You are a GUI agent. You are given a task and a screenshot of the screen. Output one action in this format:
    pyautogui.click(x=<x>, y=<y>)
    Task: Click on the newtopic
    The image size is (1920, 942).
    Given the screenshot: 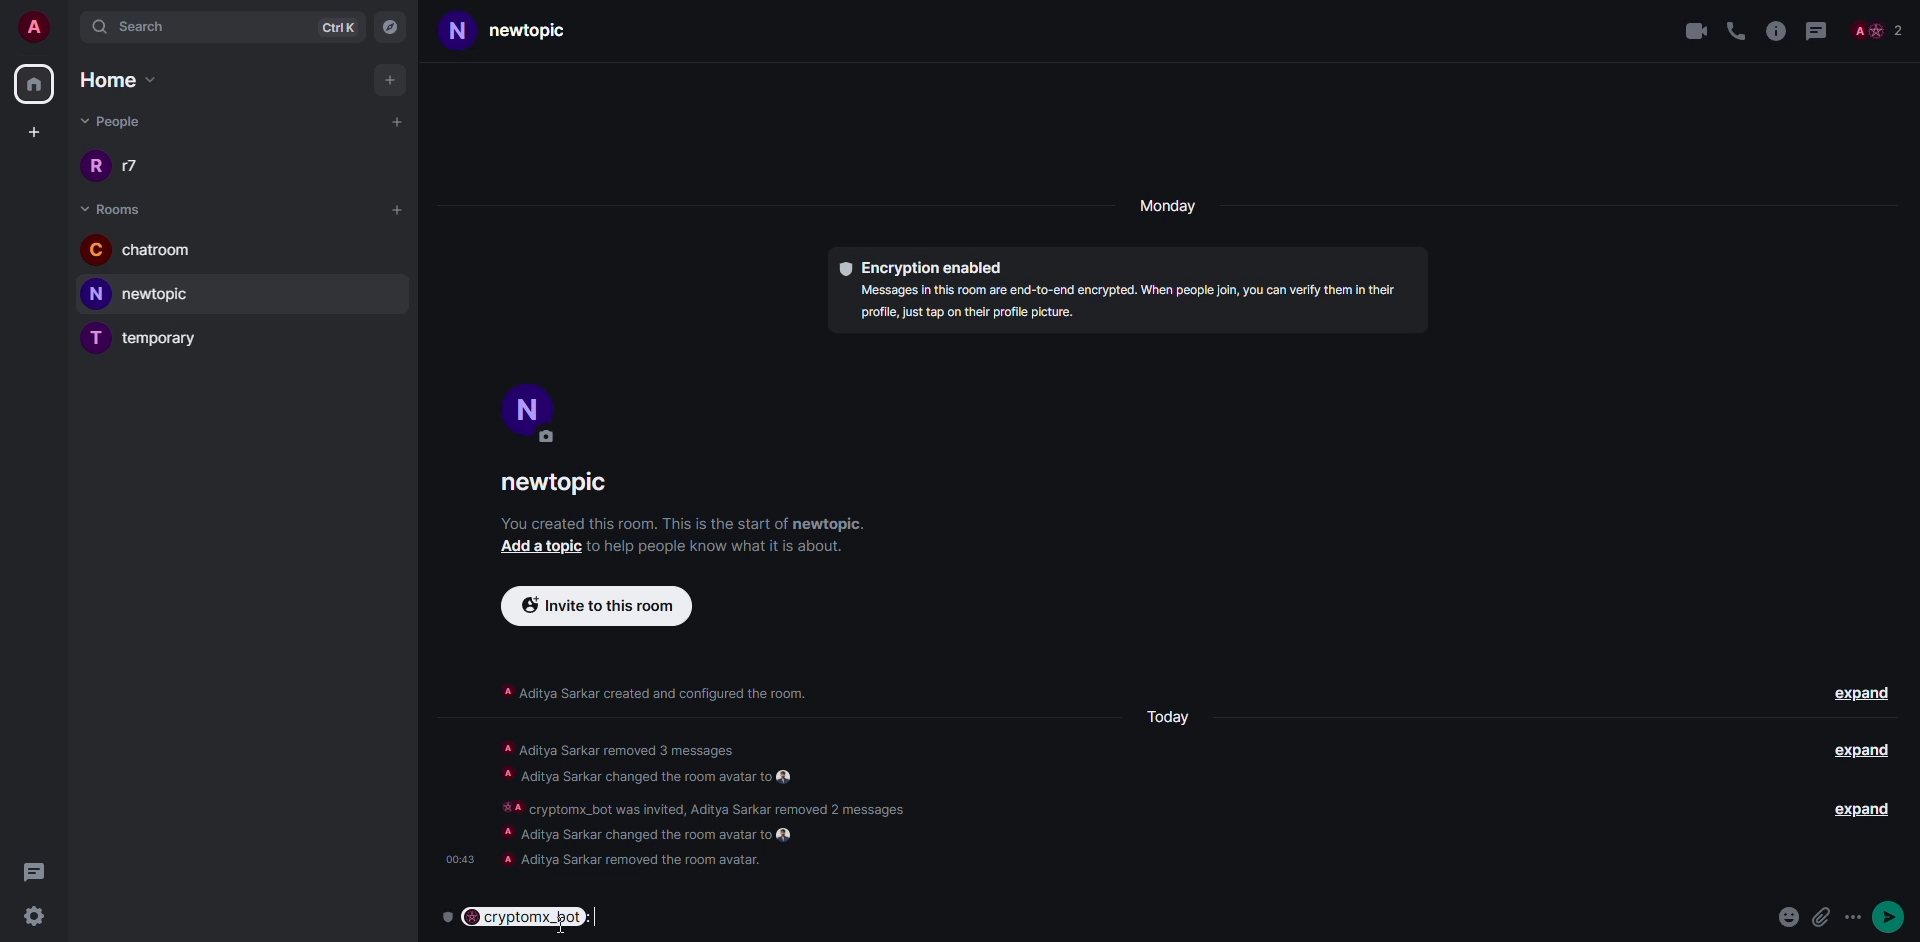 What is the action you would take?
    pyautogui.click(x=532, y=32)
    